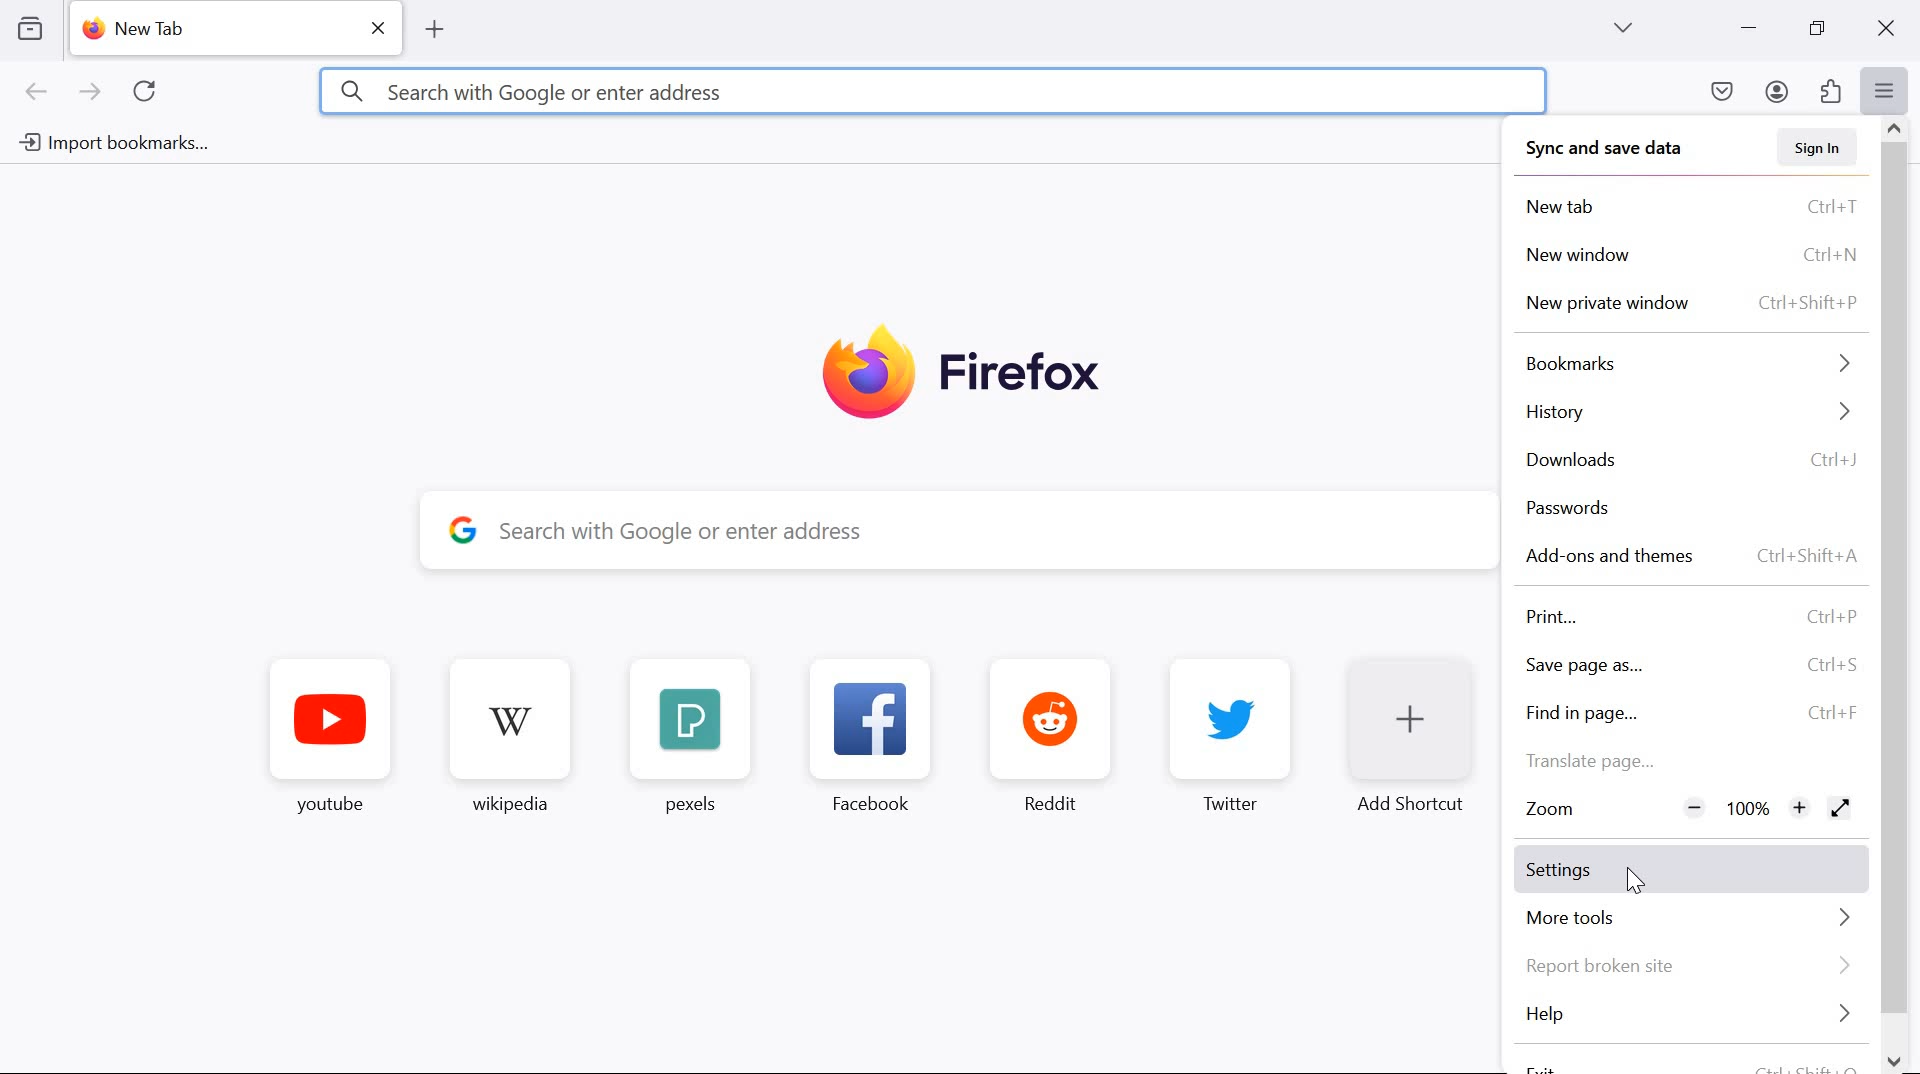 The width and height of the screenshot is (1920, 1074). I want to click on more tools, so click(1692, 920).